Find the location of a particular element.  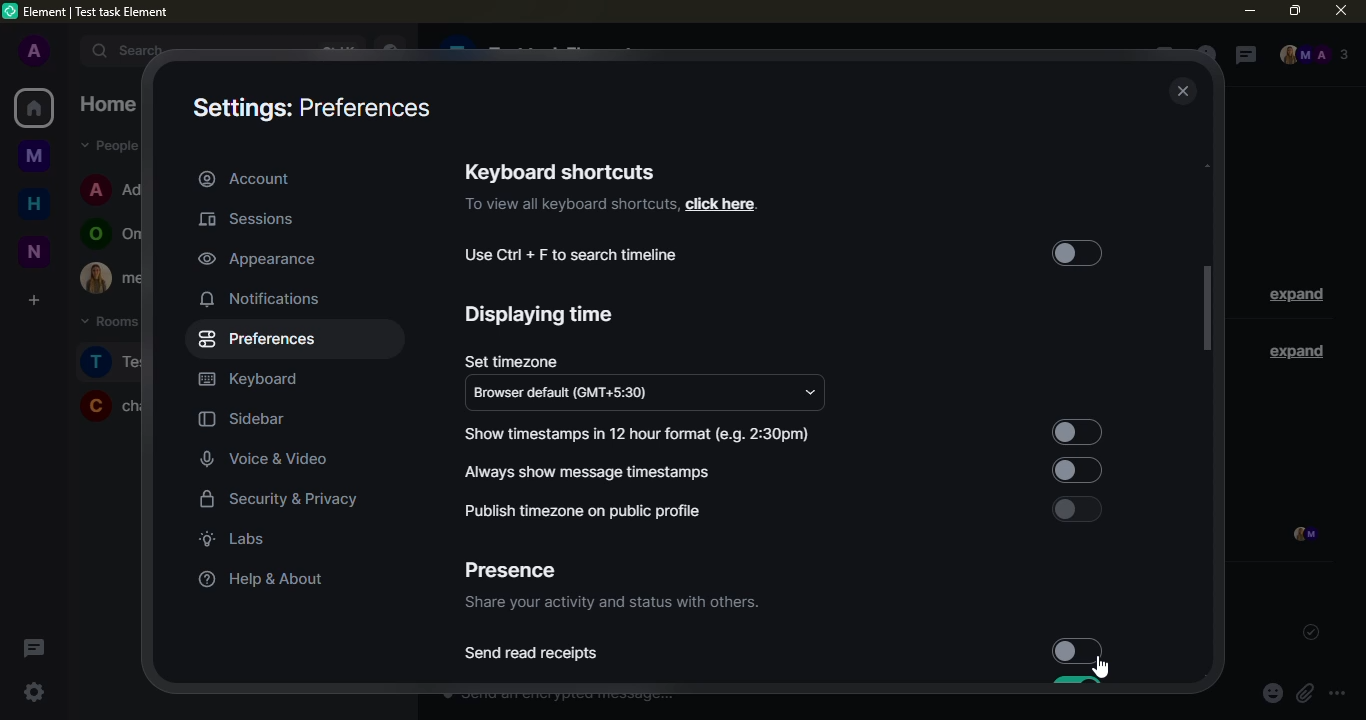

myspace is located at coordinates (35, 154).